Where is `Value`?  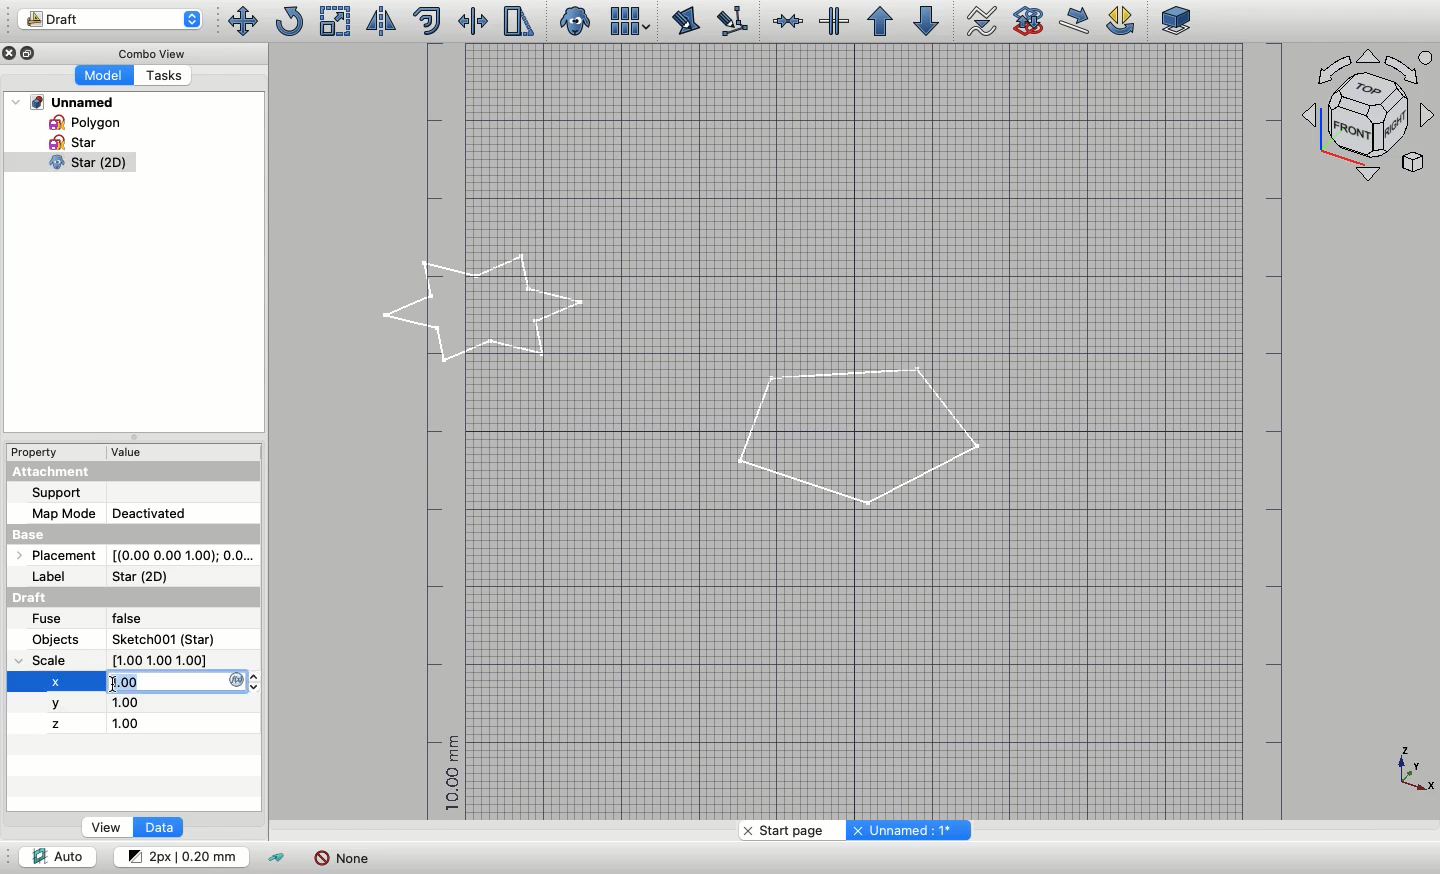 Value is located at coordinates (134, 452).